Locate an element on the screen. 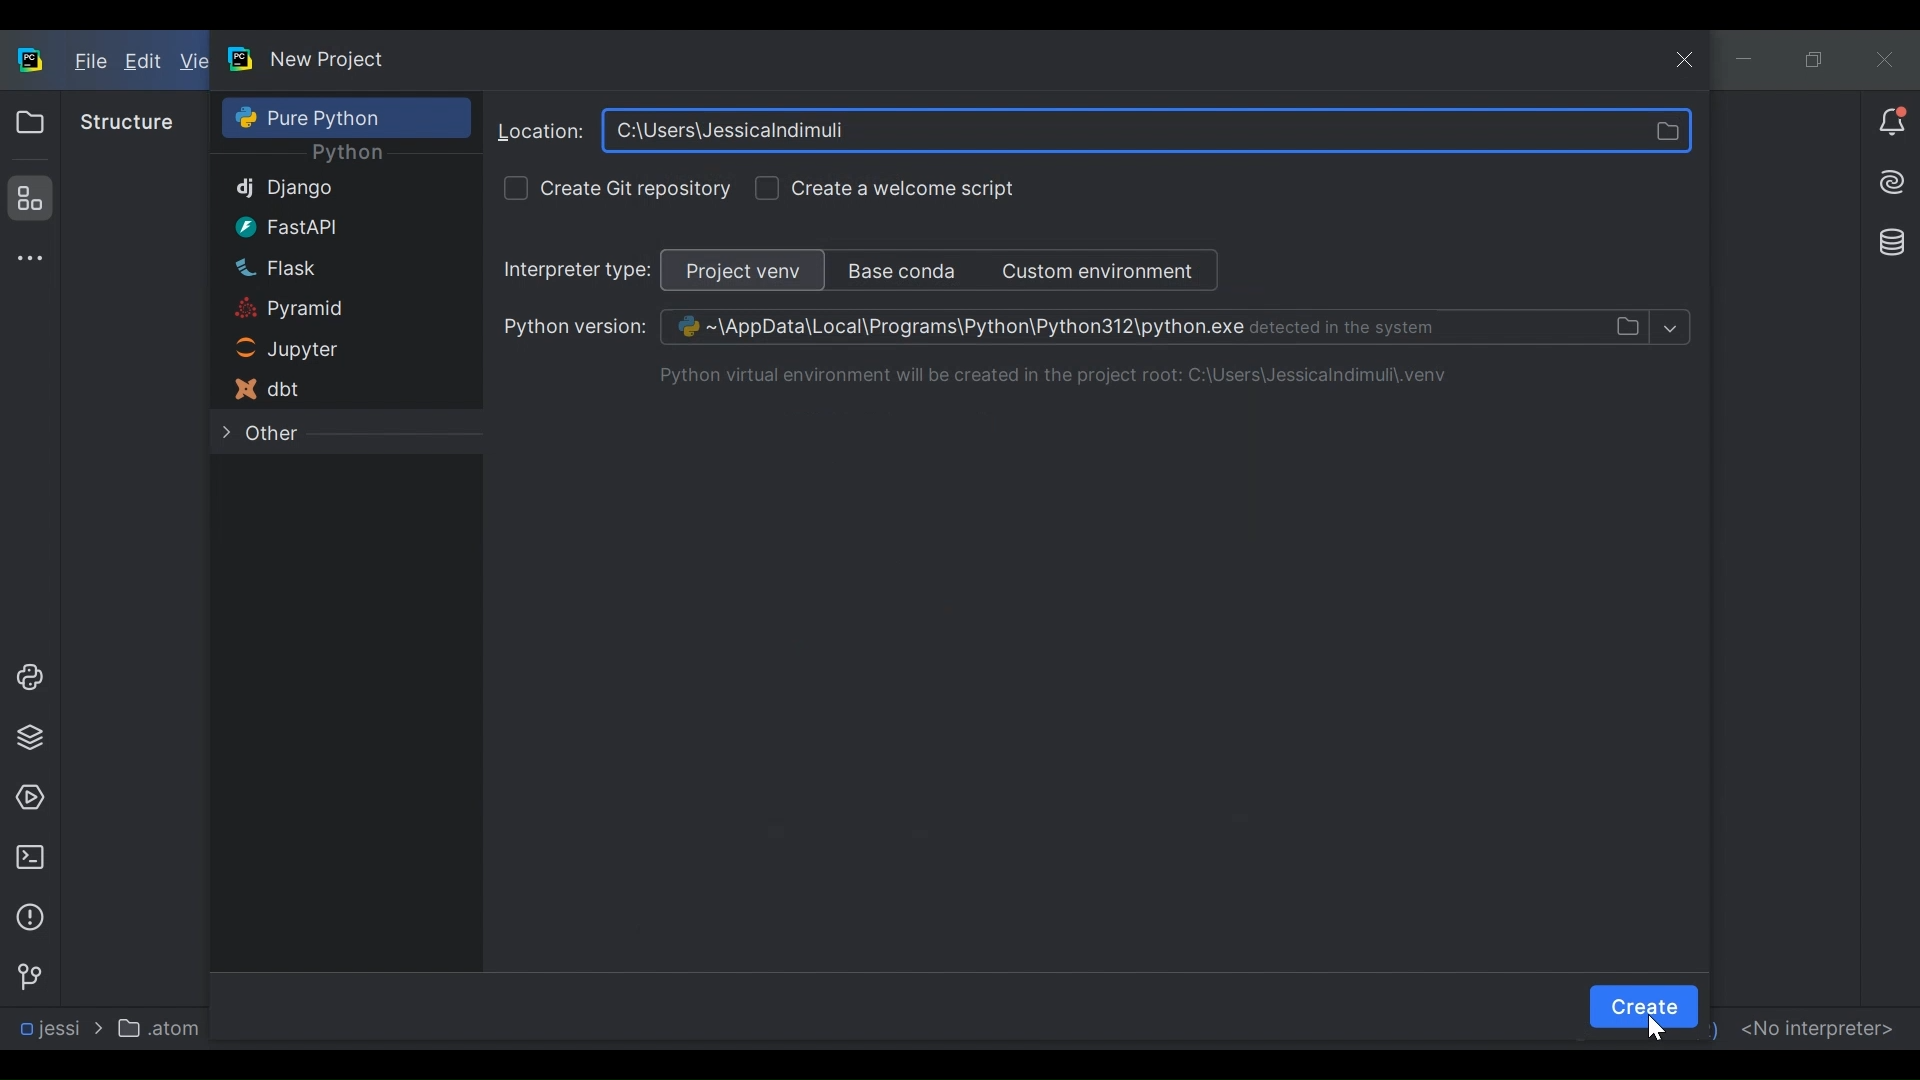 This screenshot has width=1920, height=1080. Project View is located at coordinates (29, 122).